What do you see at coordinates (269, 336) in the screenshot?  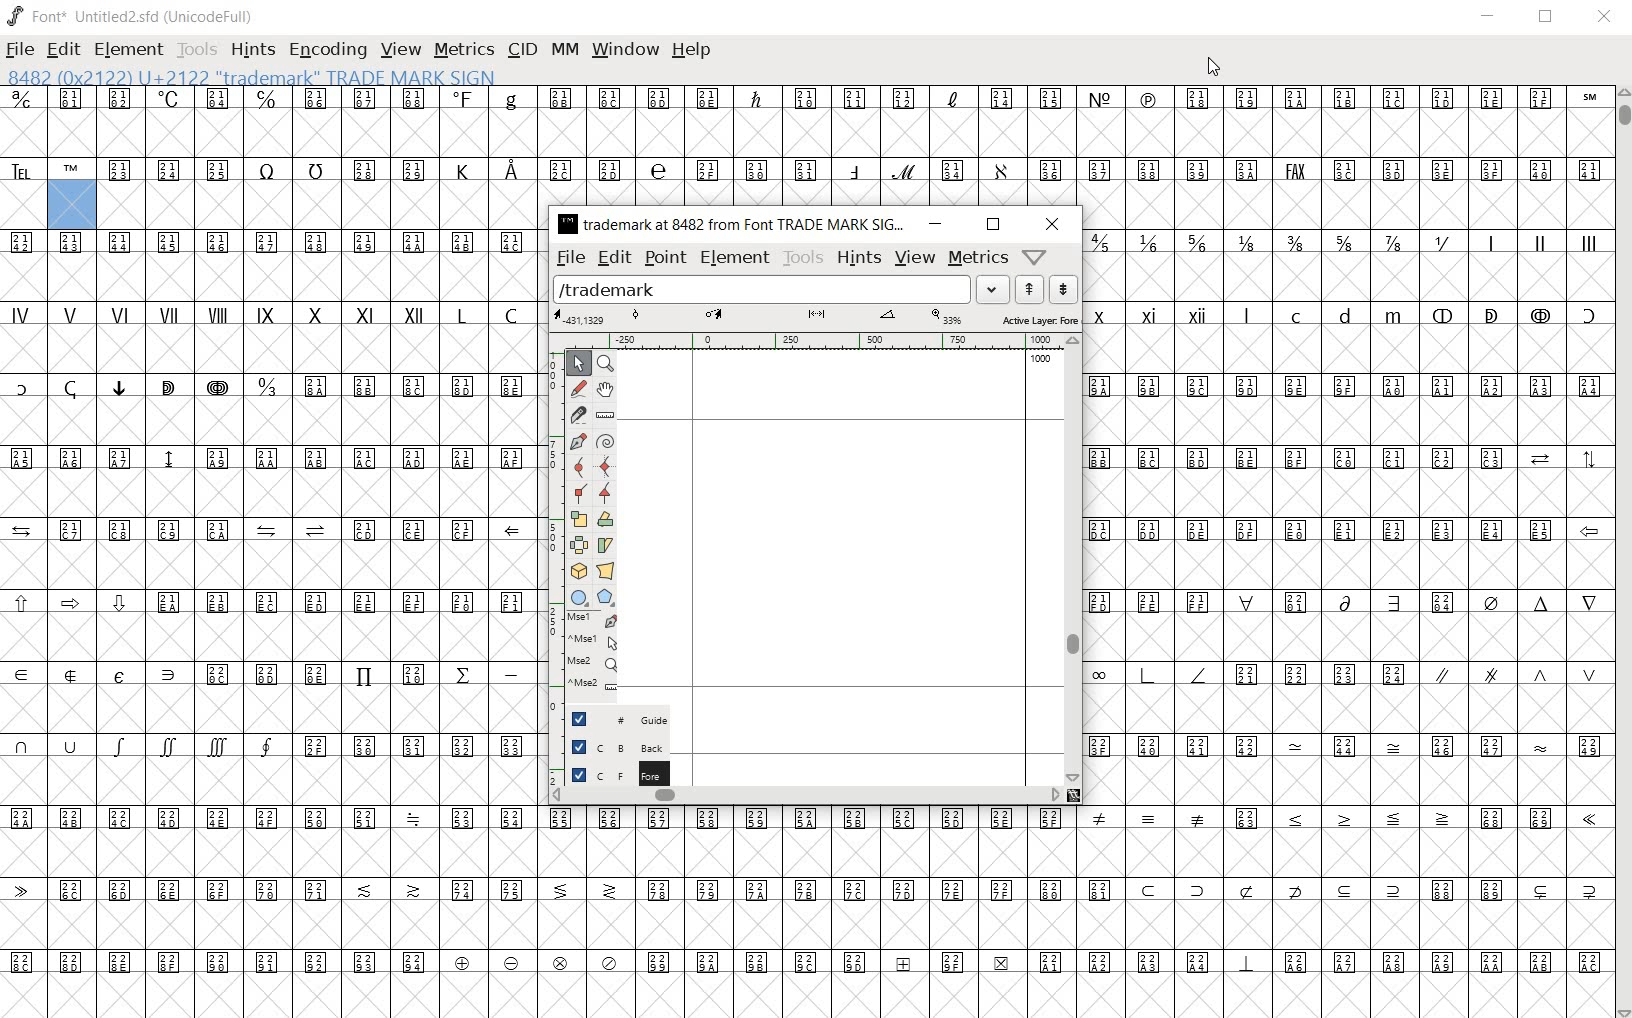 I see `roman characters` at bounding box center [269, 336].